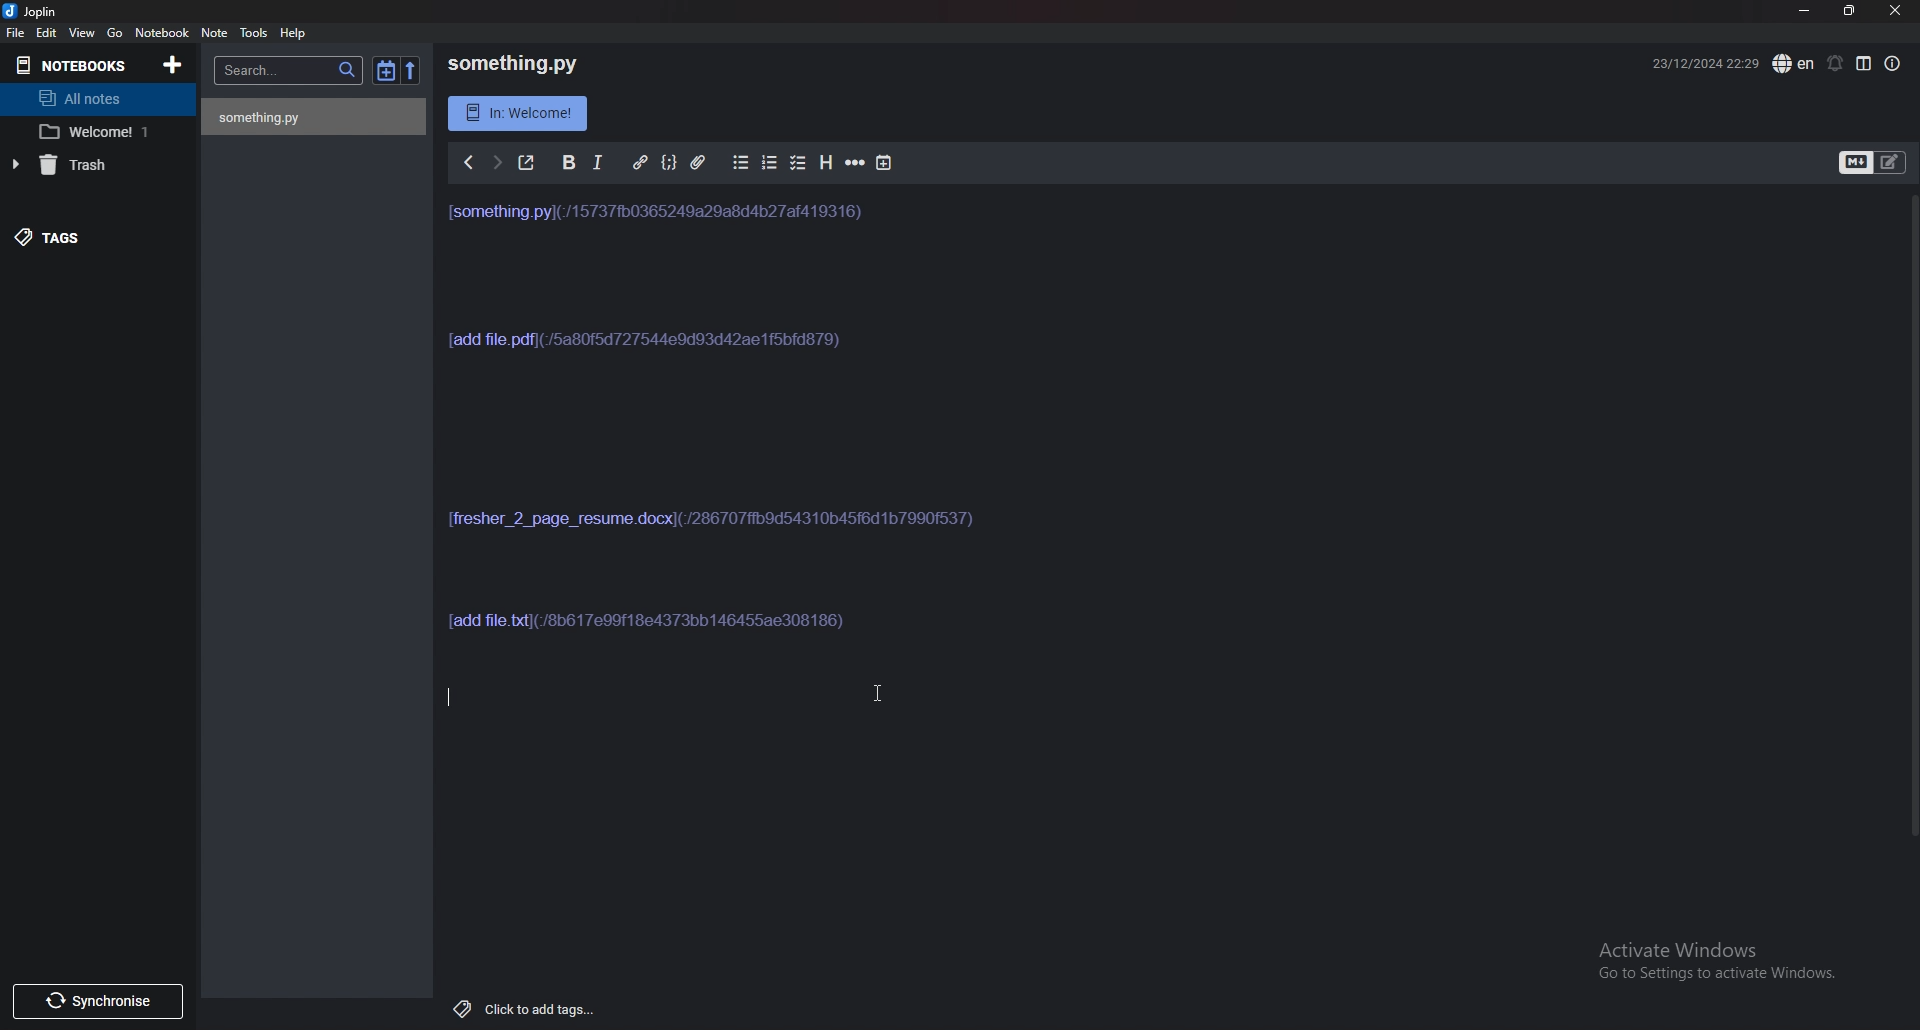 This screenshot has height=1030, width=1920. What do you see at coordinates (161, 34) in the screenshot?
I see `Notebook` at bounding box center [161, 34].